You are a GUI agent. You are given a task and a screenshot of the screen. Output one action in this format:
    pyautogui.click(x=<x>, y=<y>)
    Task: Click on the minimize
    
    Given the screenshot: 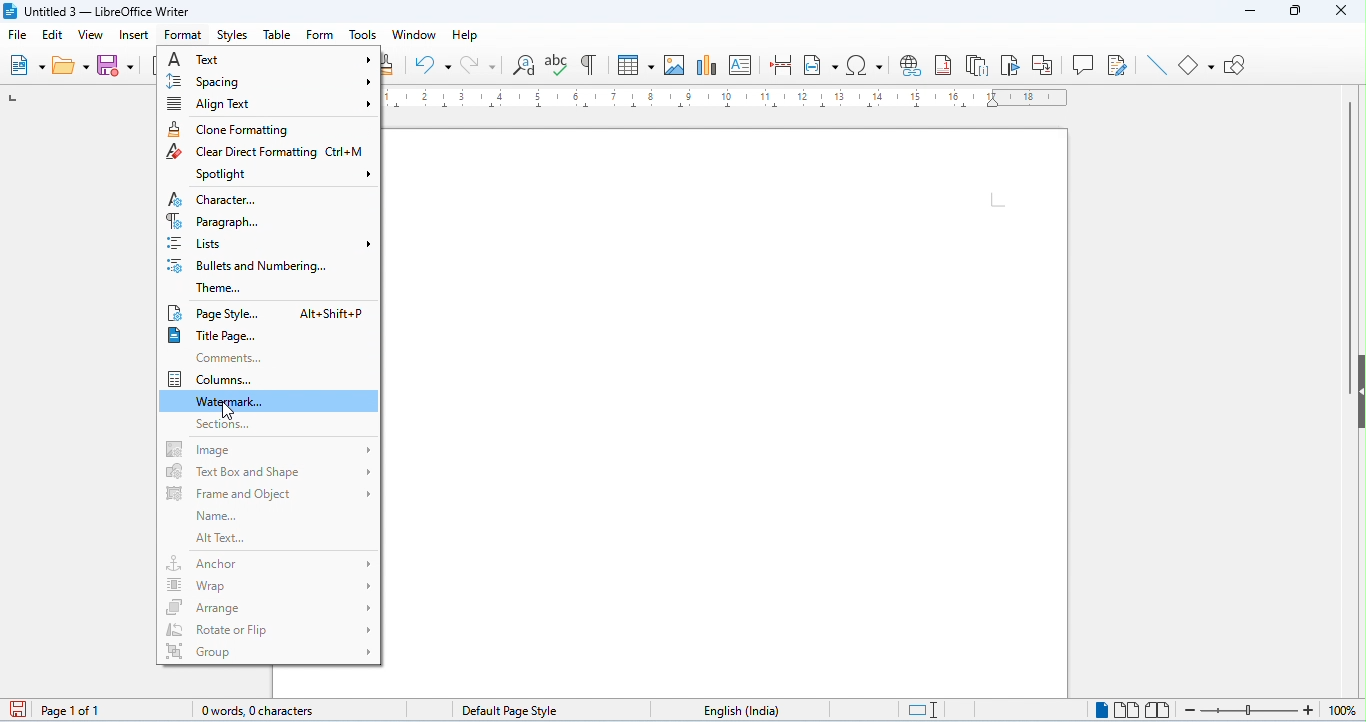 What is the action you would take?
    pyautogui.click(x=1251, y=12)
    